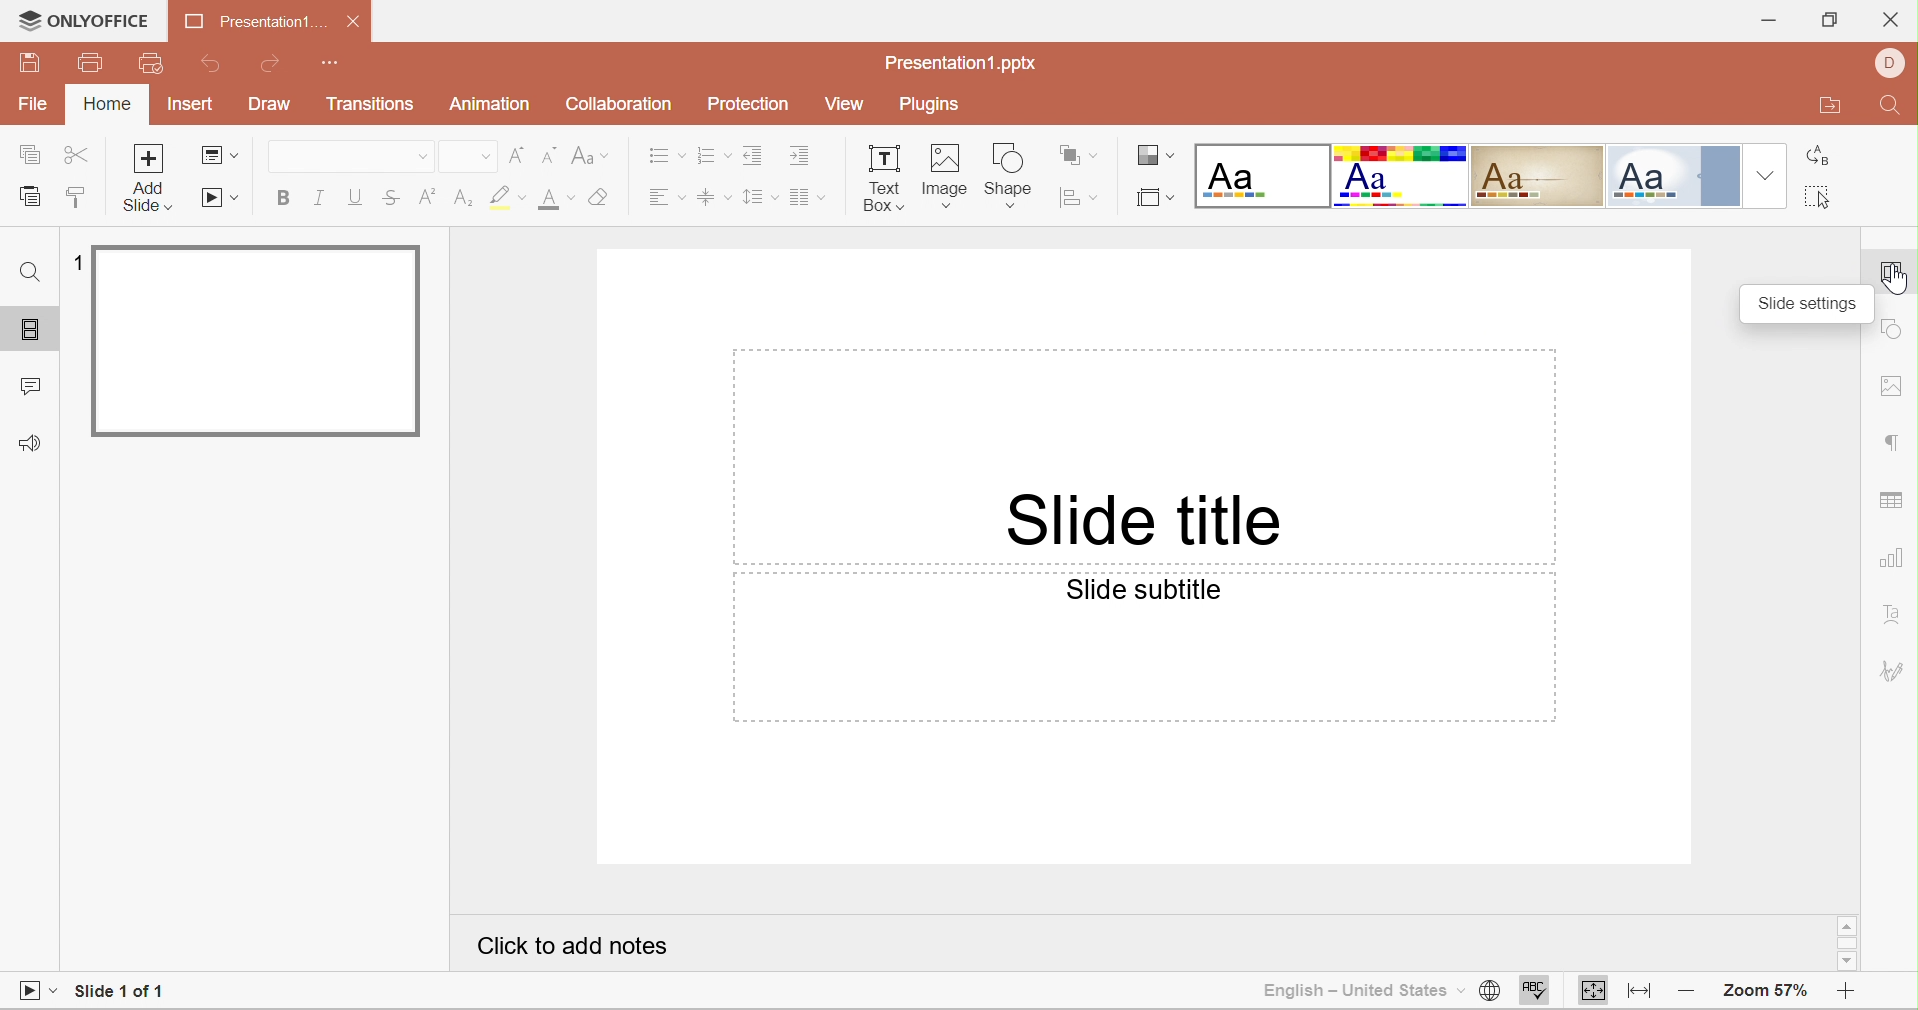 The height and width of the screenshot is (1010, 1918). Describe the element at coordinates (1488, 990) in the screenshot. I see `Set document language` at that location.